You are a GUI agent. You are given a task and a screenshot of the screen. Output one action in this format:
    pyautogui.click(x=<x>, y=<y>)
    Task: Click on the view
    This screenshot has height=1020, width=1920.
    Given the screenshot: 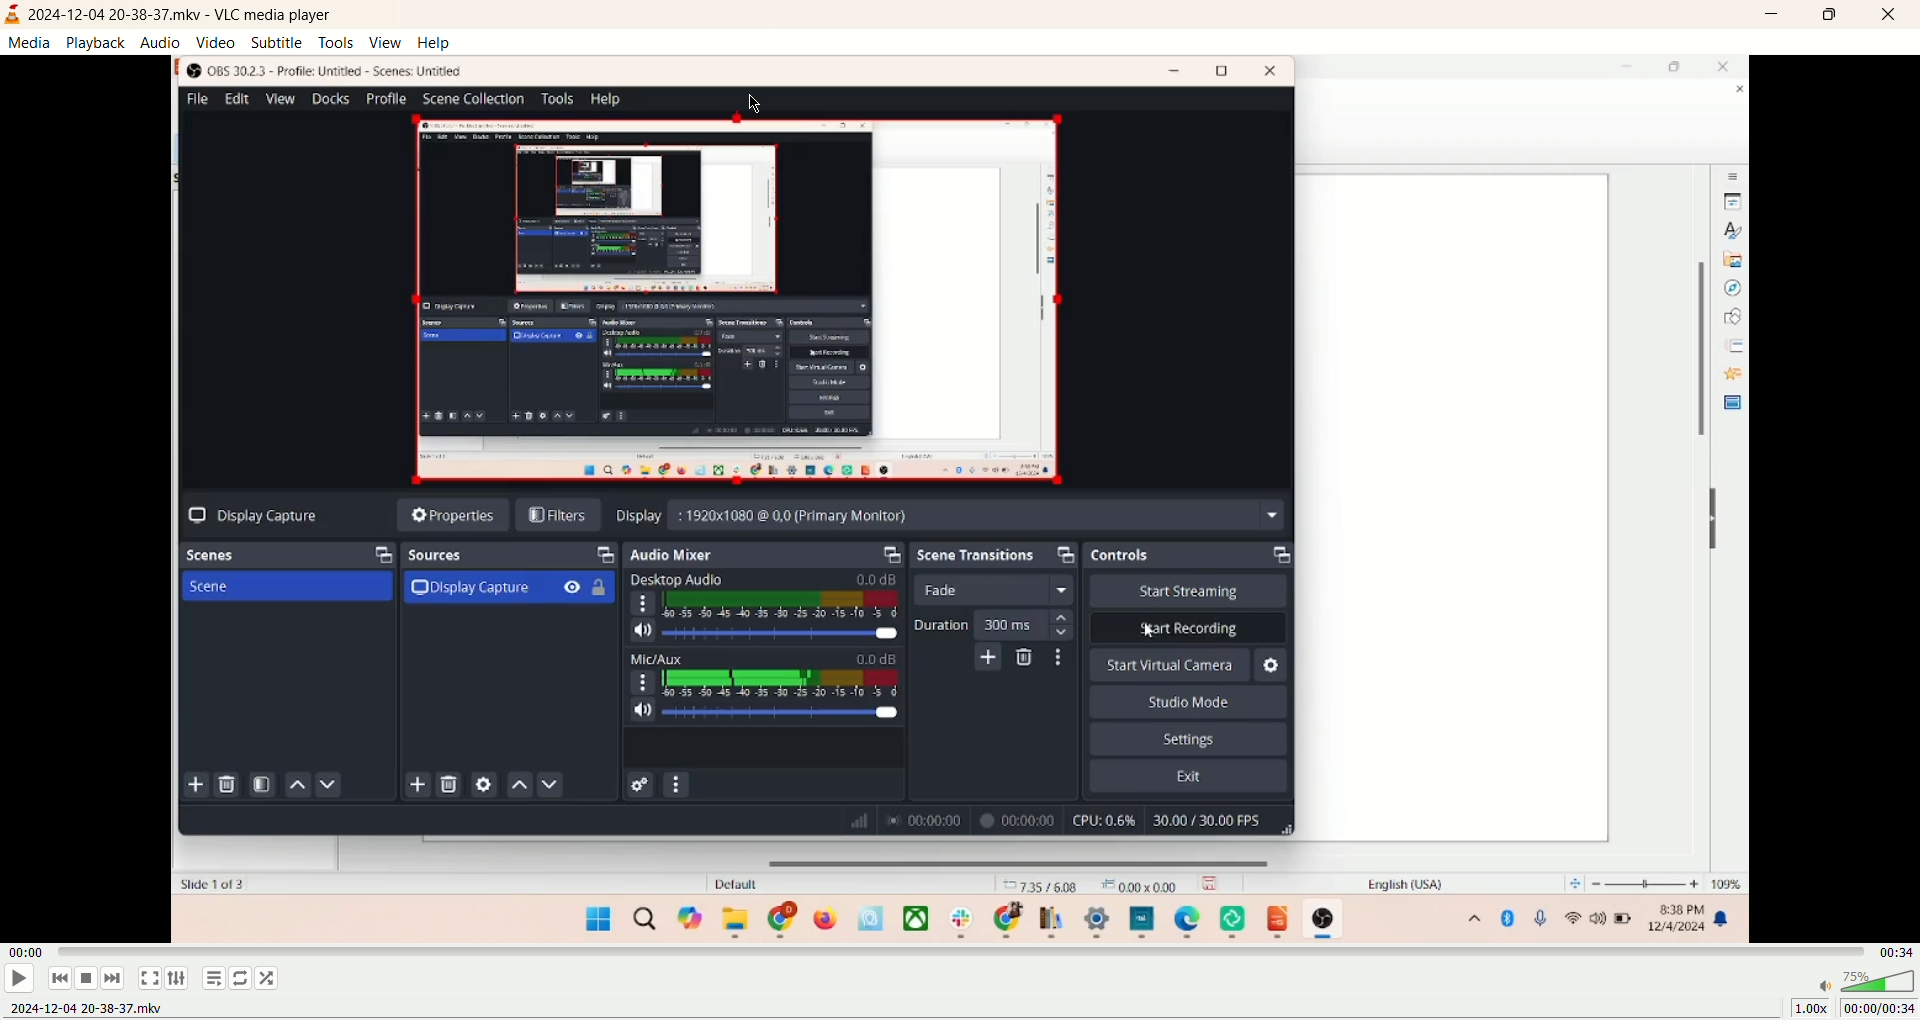 What is the action you would take?
    pyautogui.click(x=384, y=42)
    